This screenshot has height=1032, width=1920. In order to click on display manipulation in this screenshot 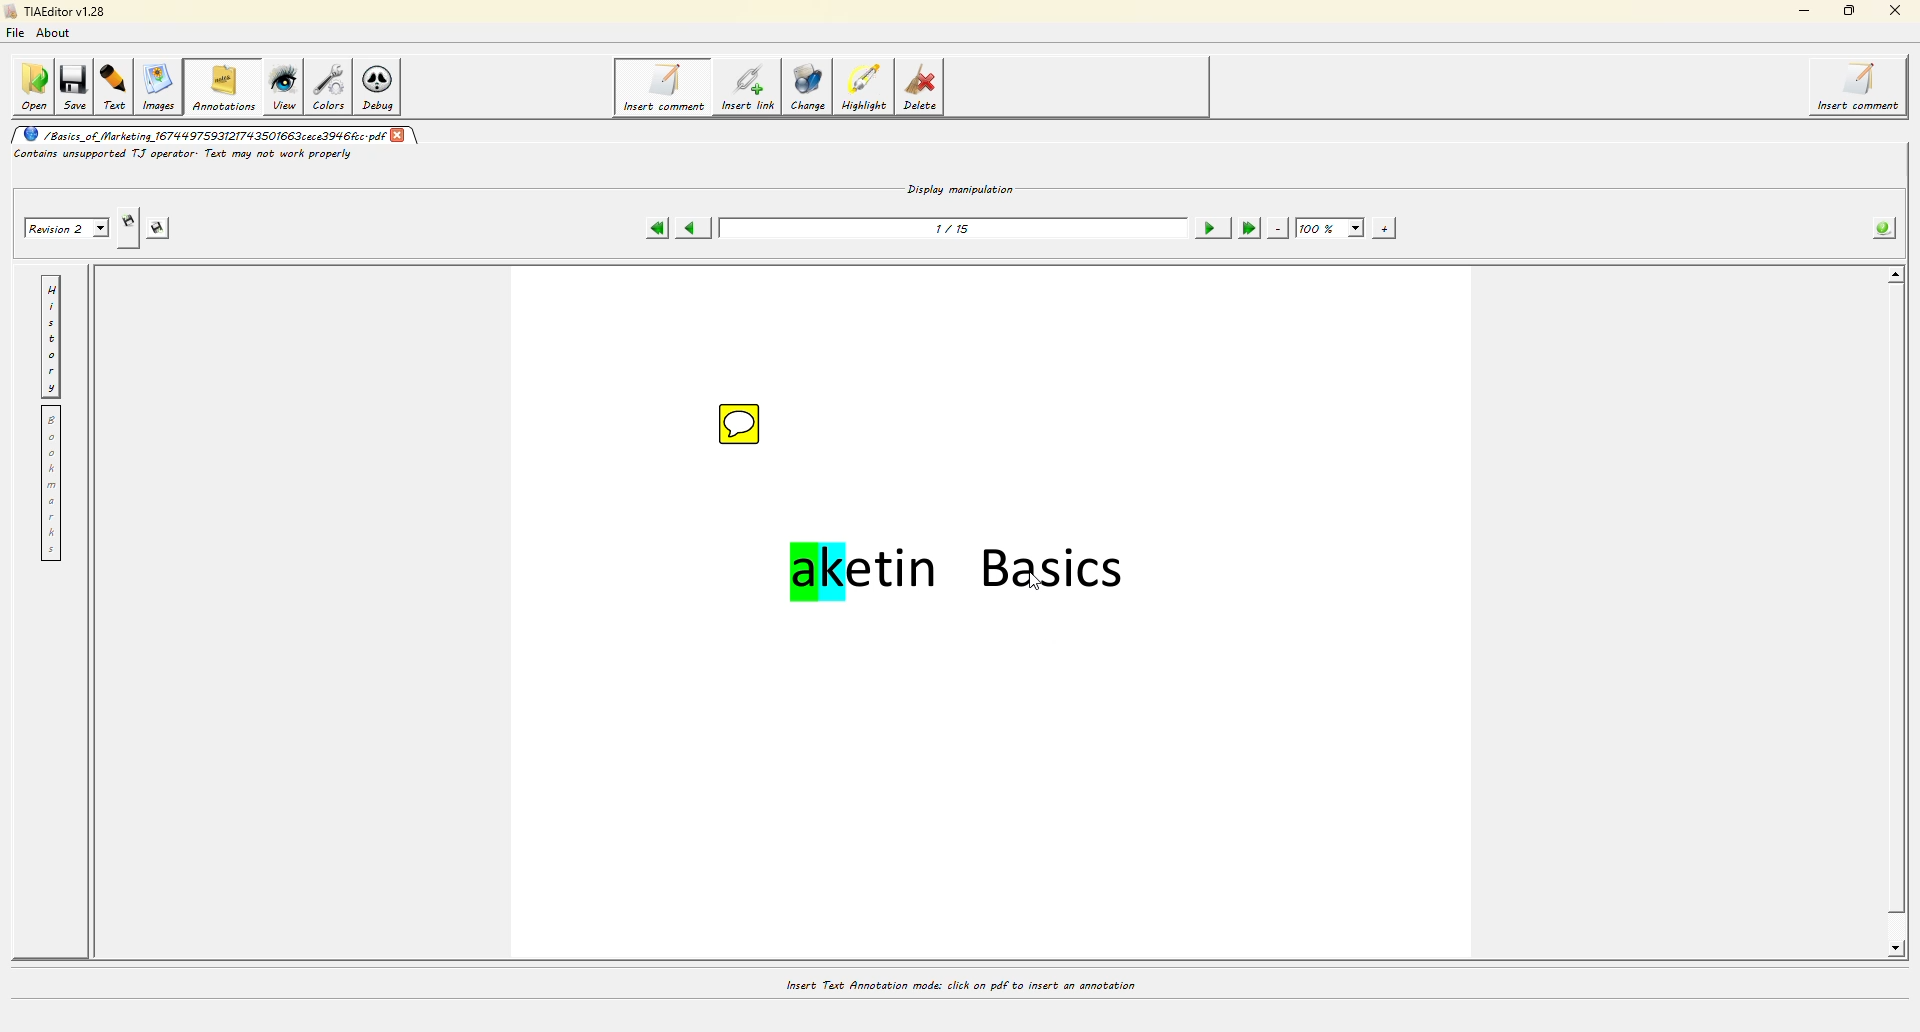, I will do `click(961, 187)`.